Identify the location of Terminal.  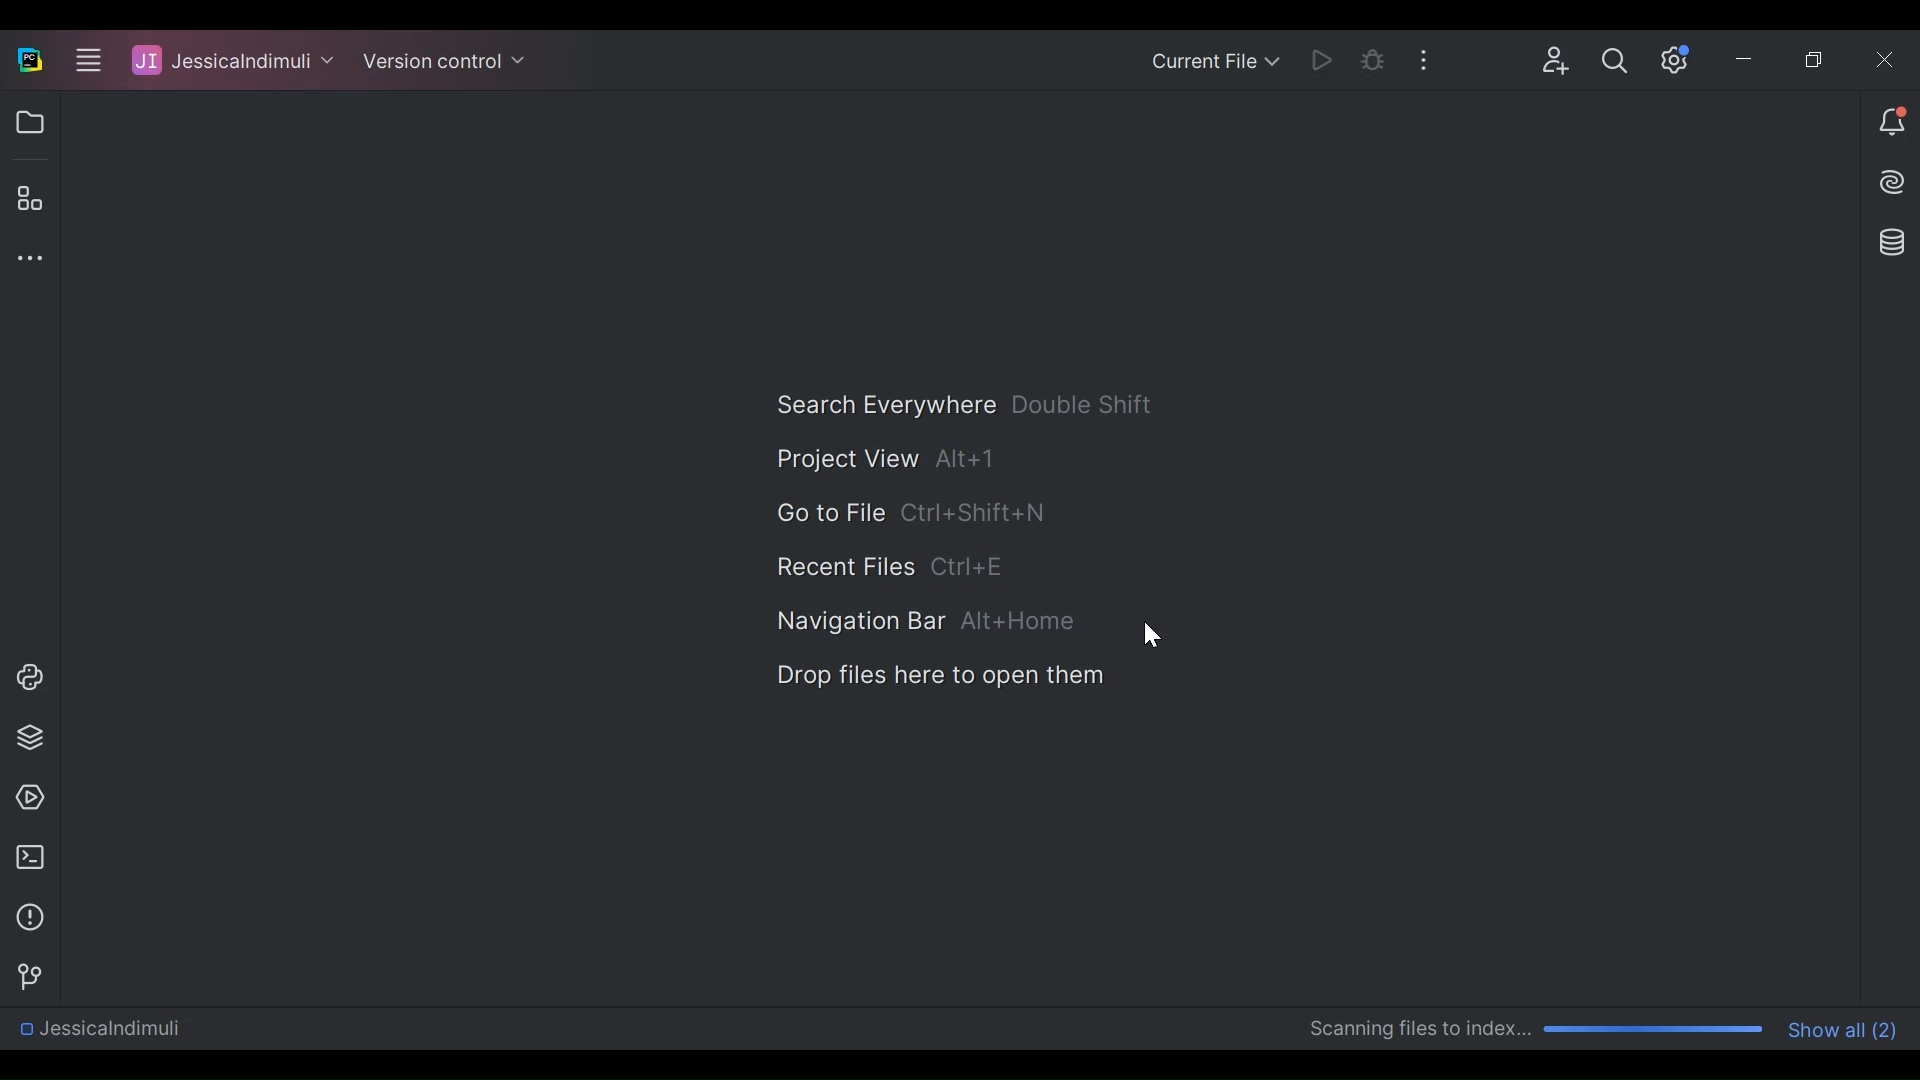
(25, 857).